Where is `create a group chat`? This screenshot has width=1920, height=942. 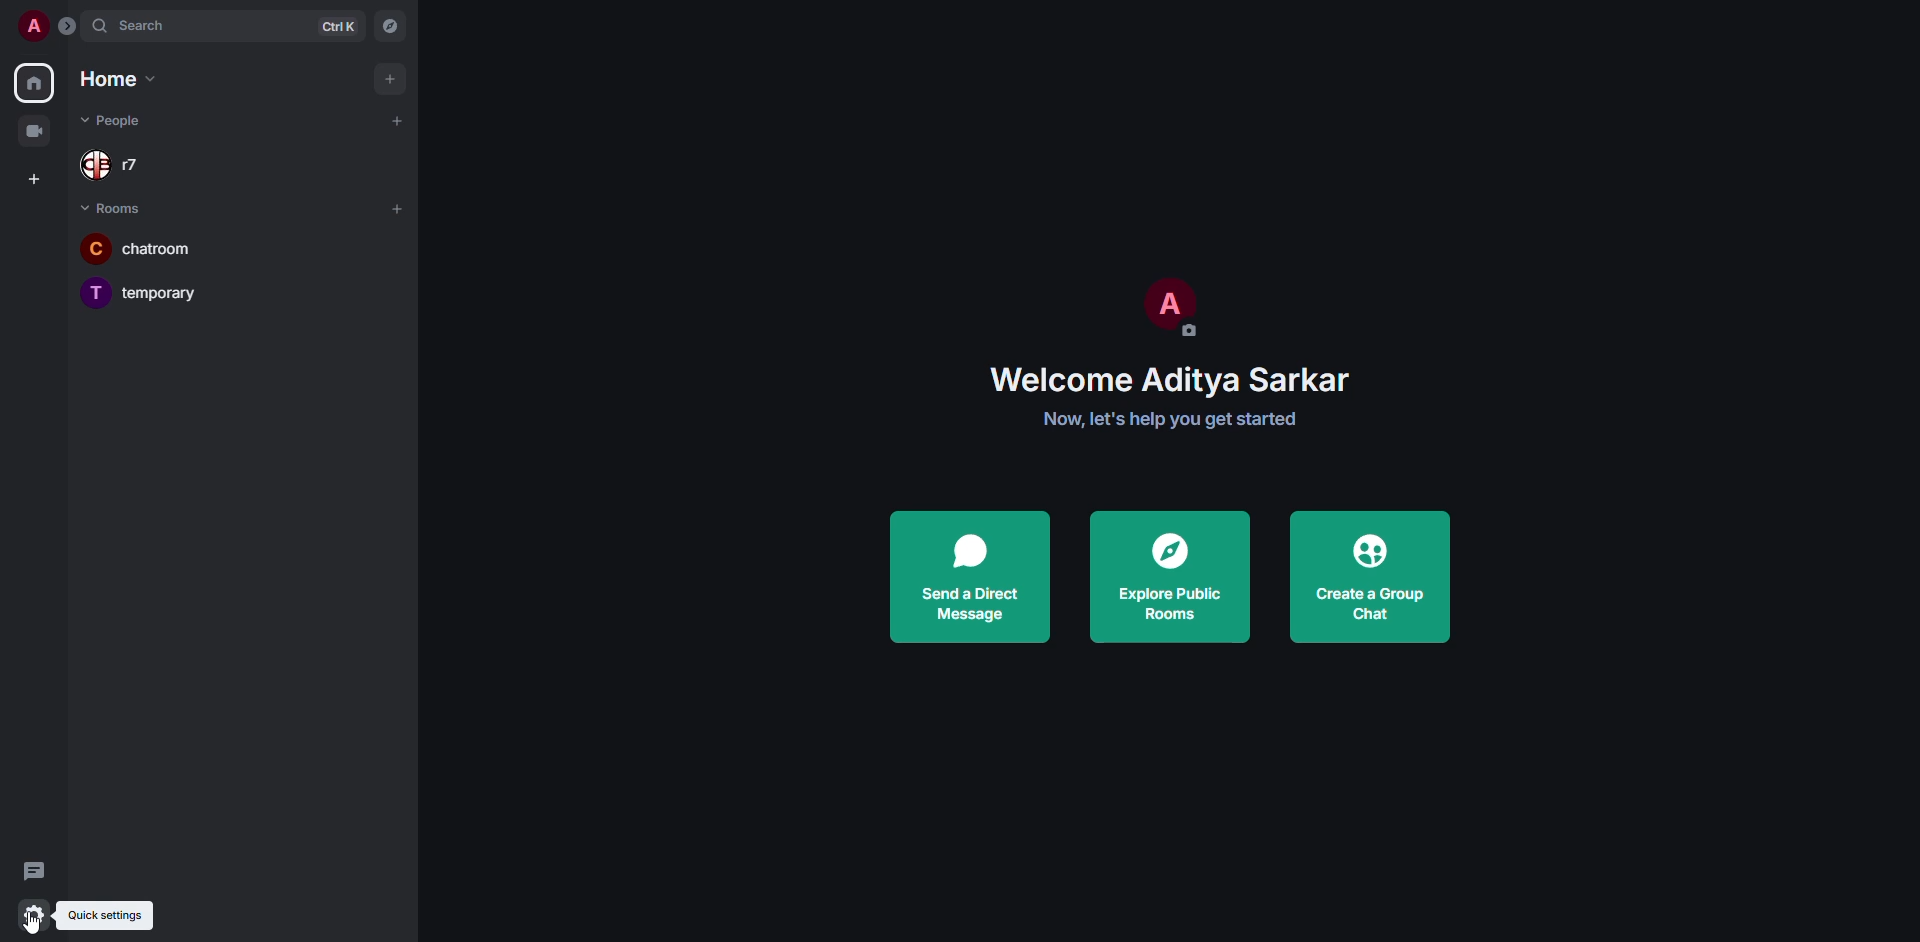 create a group chat is located at coordinates (1368, 577).